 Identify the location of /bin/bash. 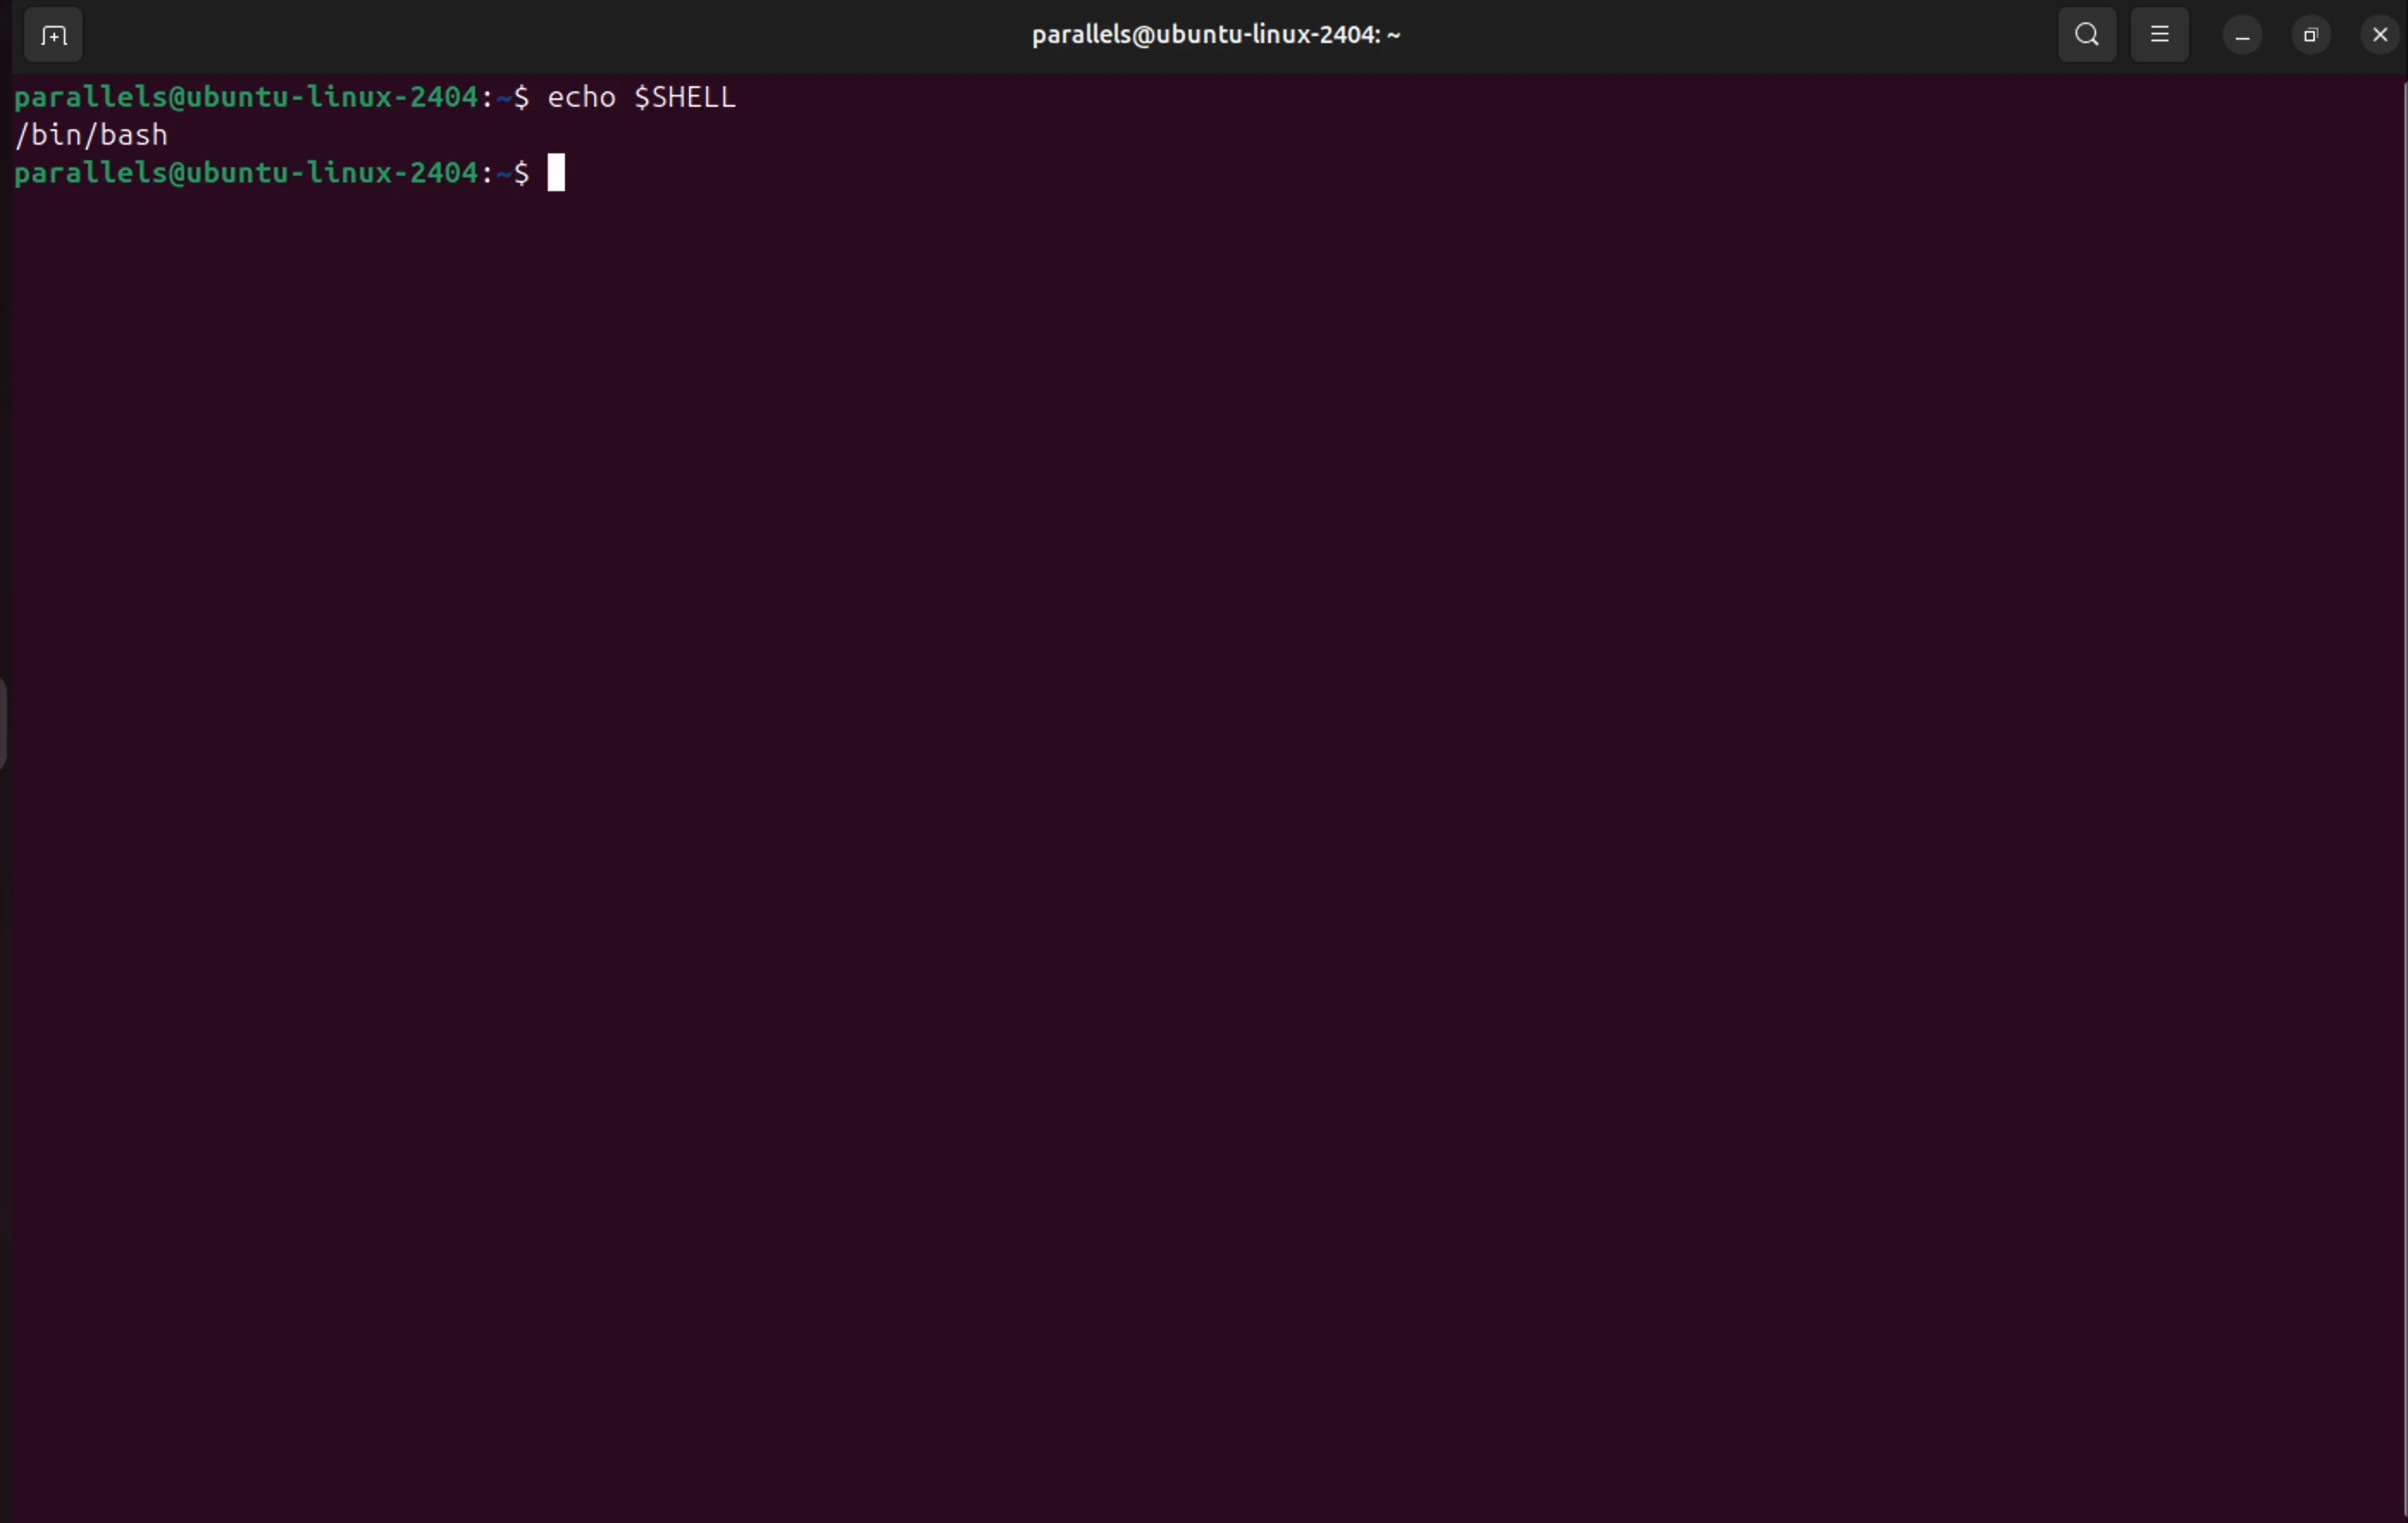
(104, 133).